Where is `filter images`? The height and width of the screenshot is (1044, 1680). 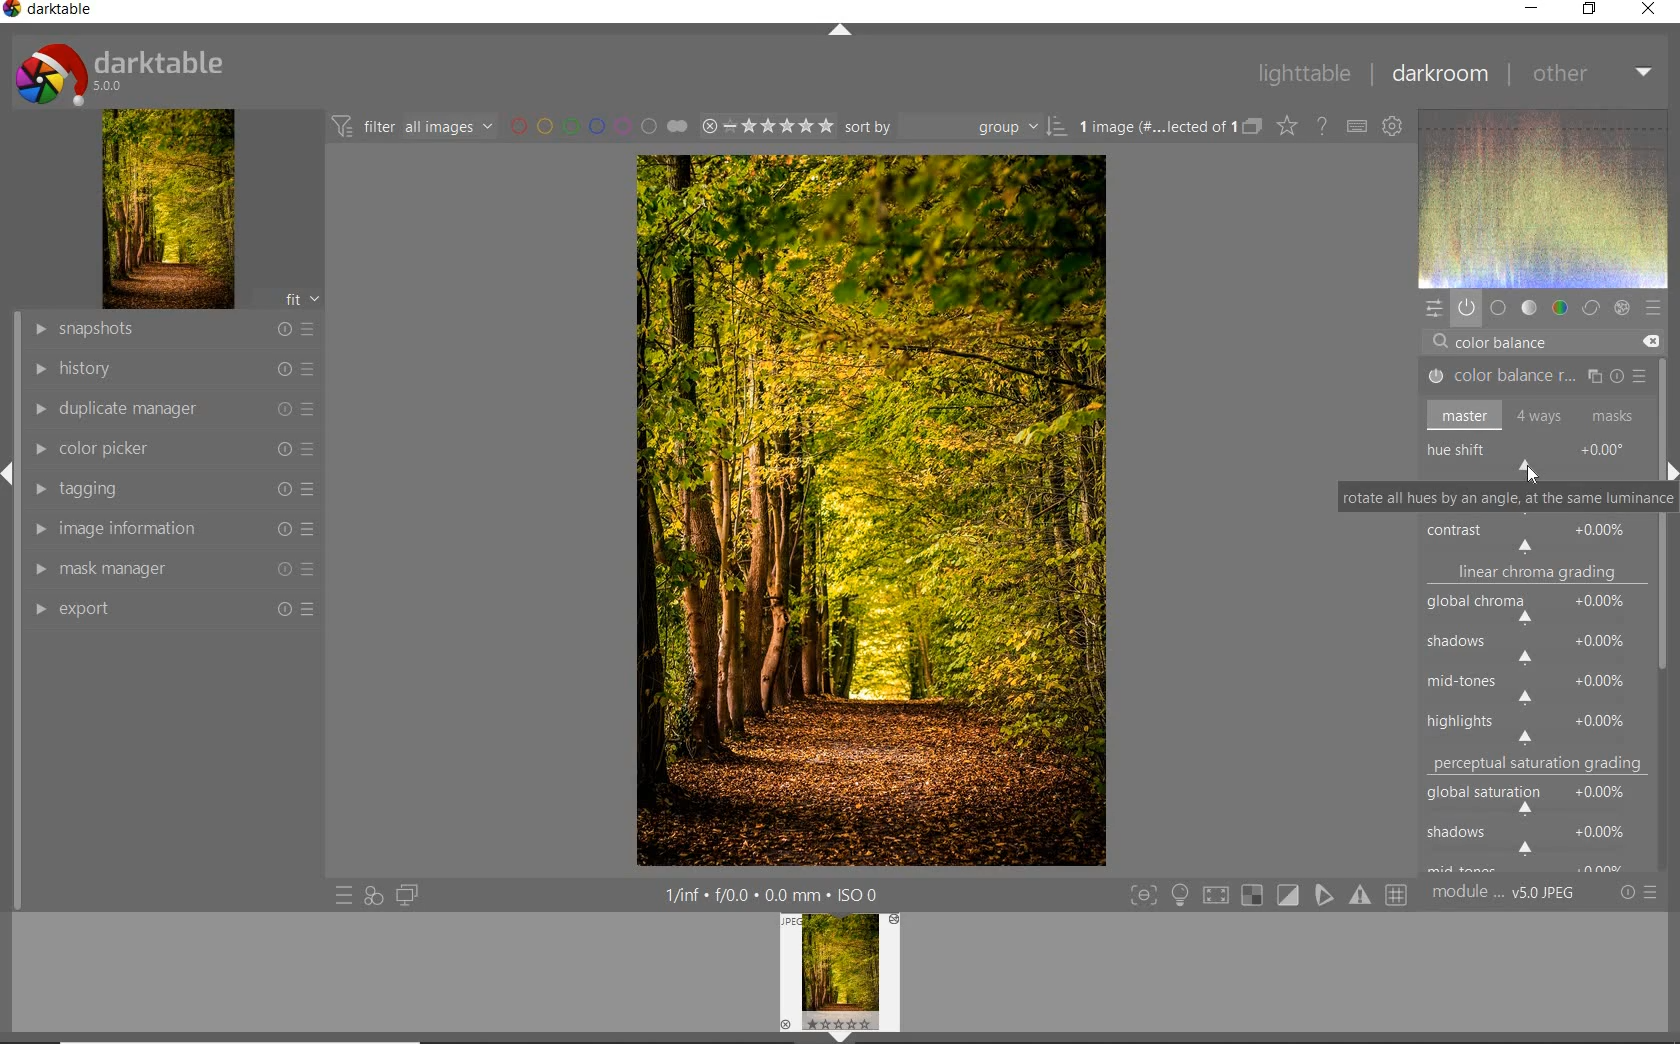
filter images is located at coordinates (411, 128).